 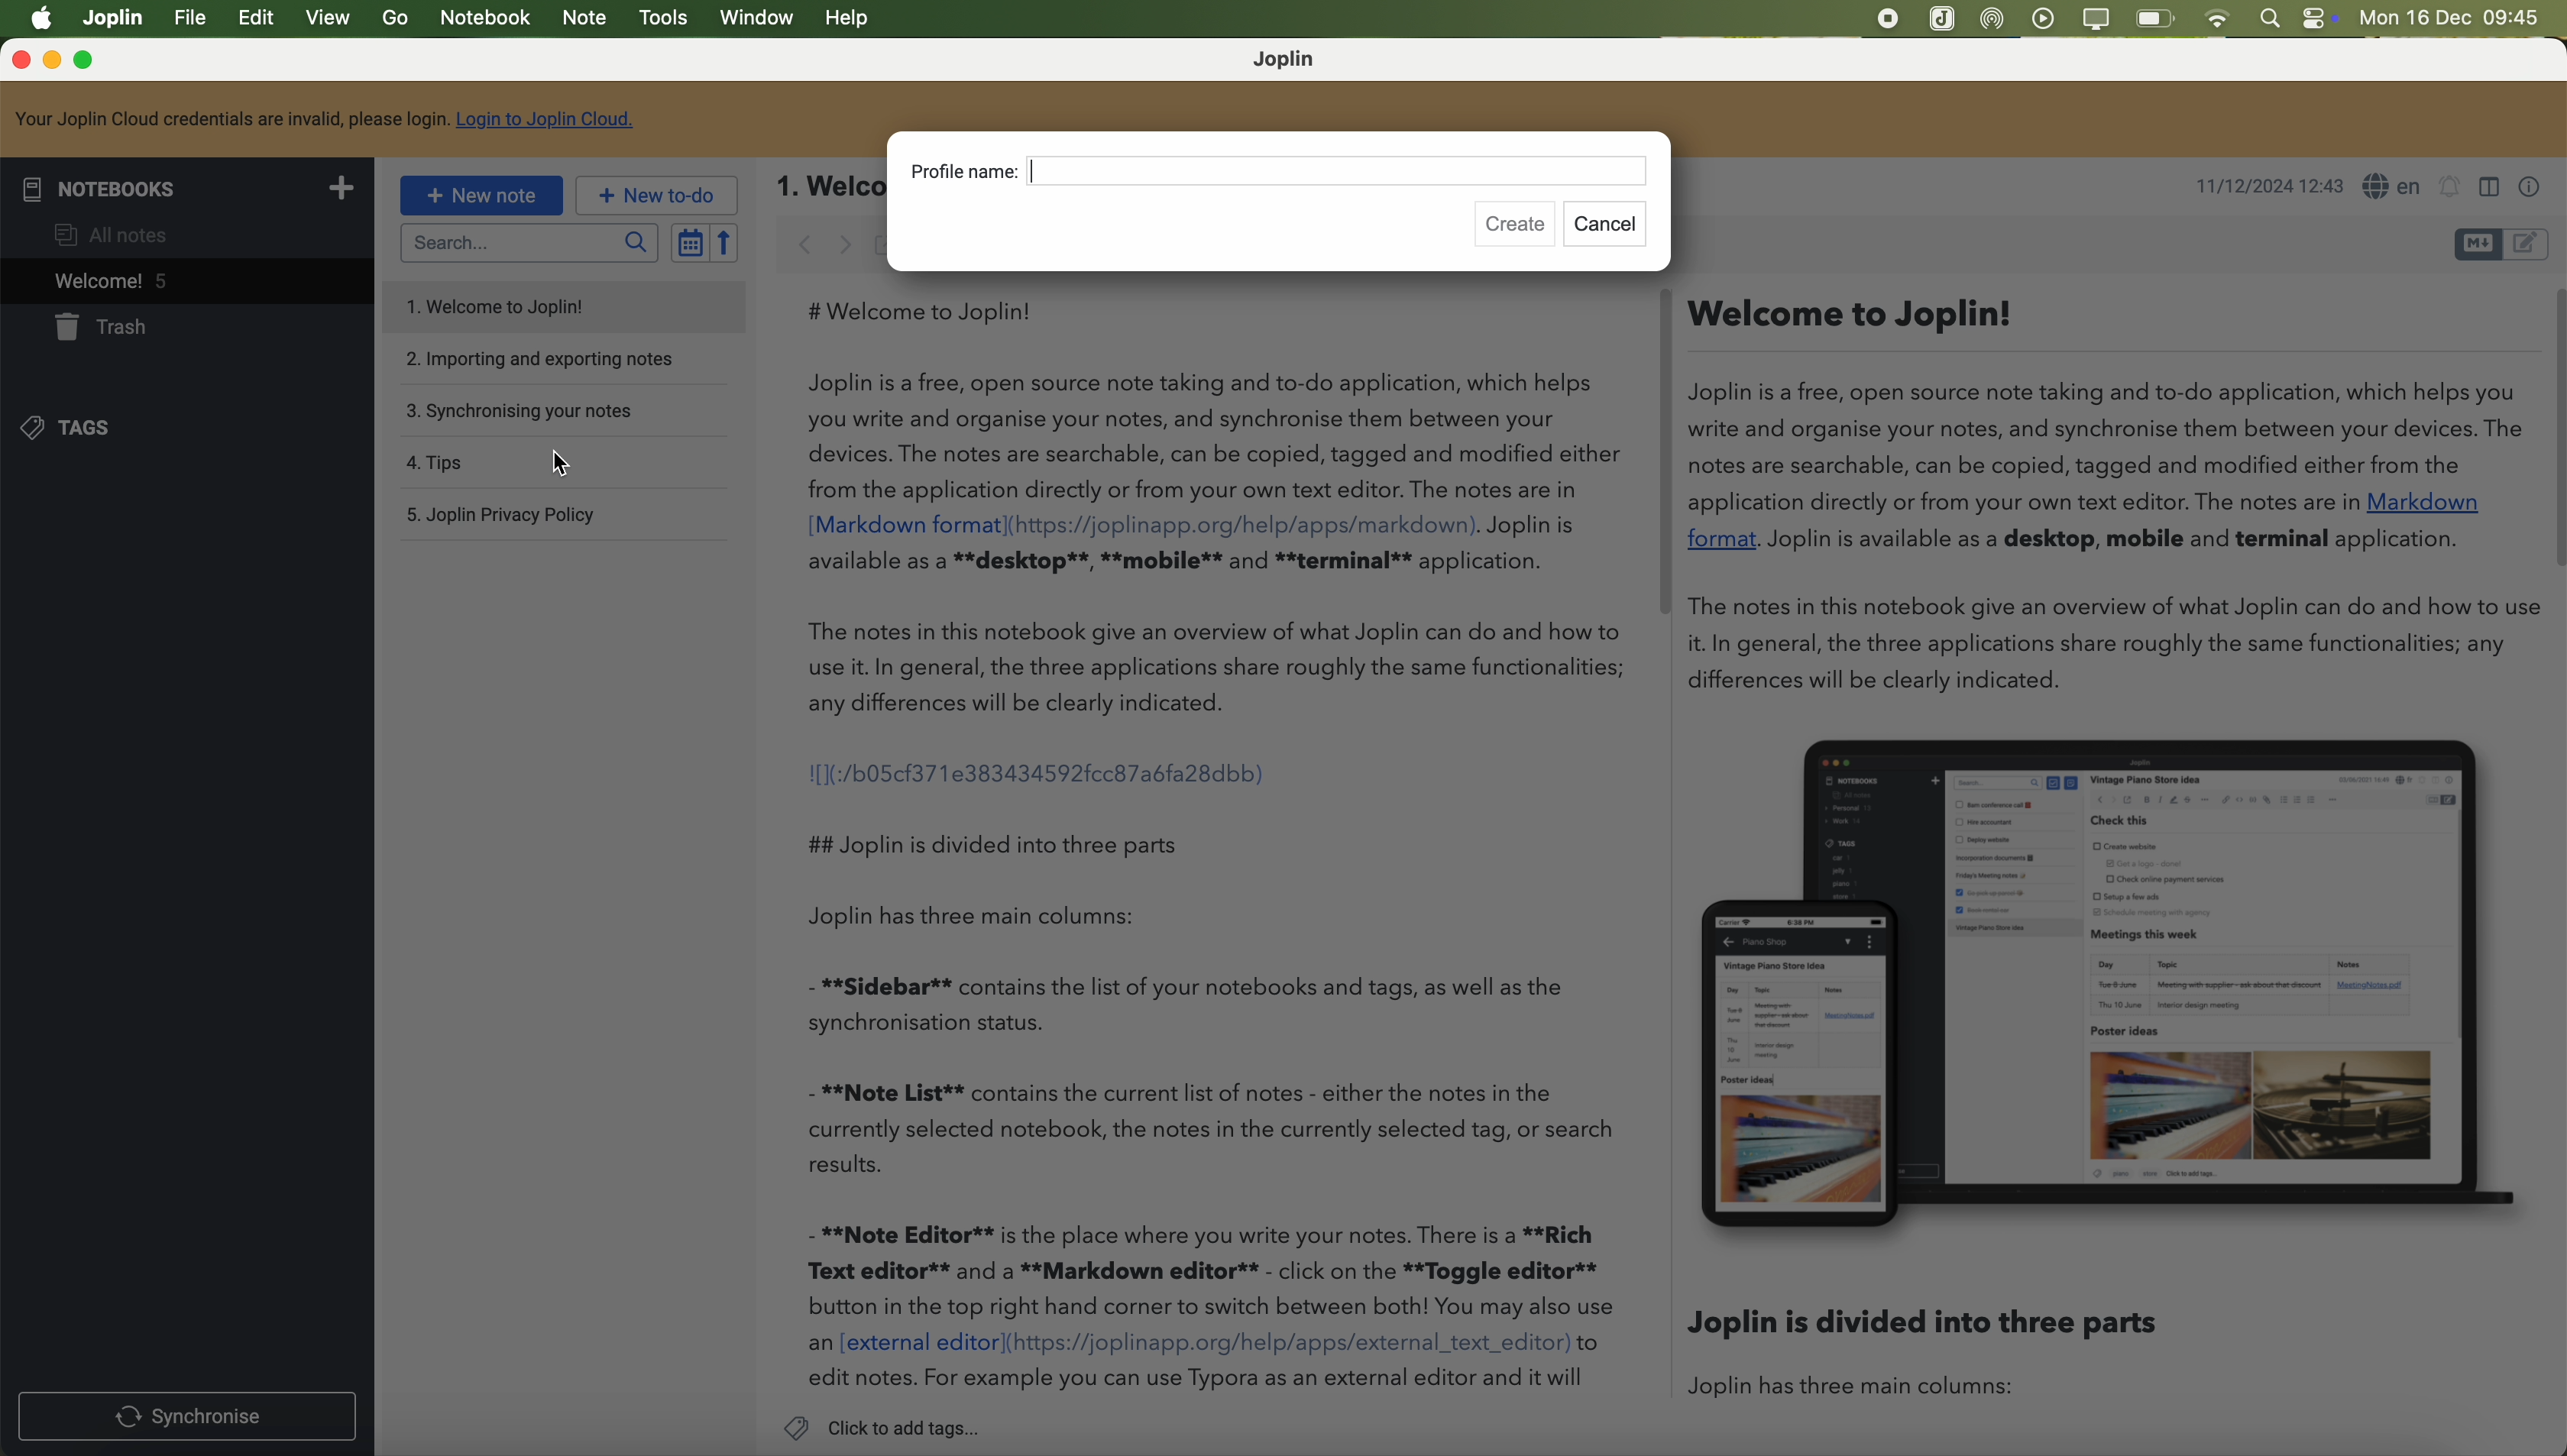 I want to click on spotlight search, so click(x=2273, y=18).